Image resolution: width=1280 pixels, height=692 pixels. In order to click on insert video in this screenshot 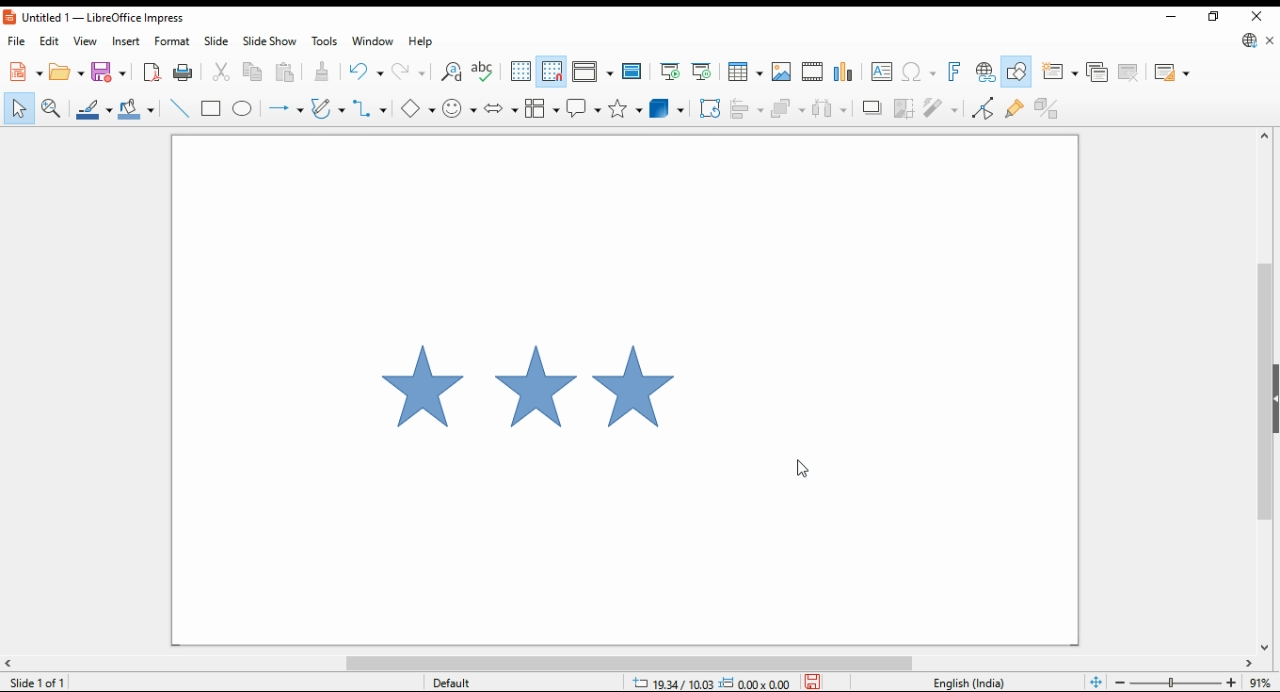, I will do `click(812, 70)`.